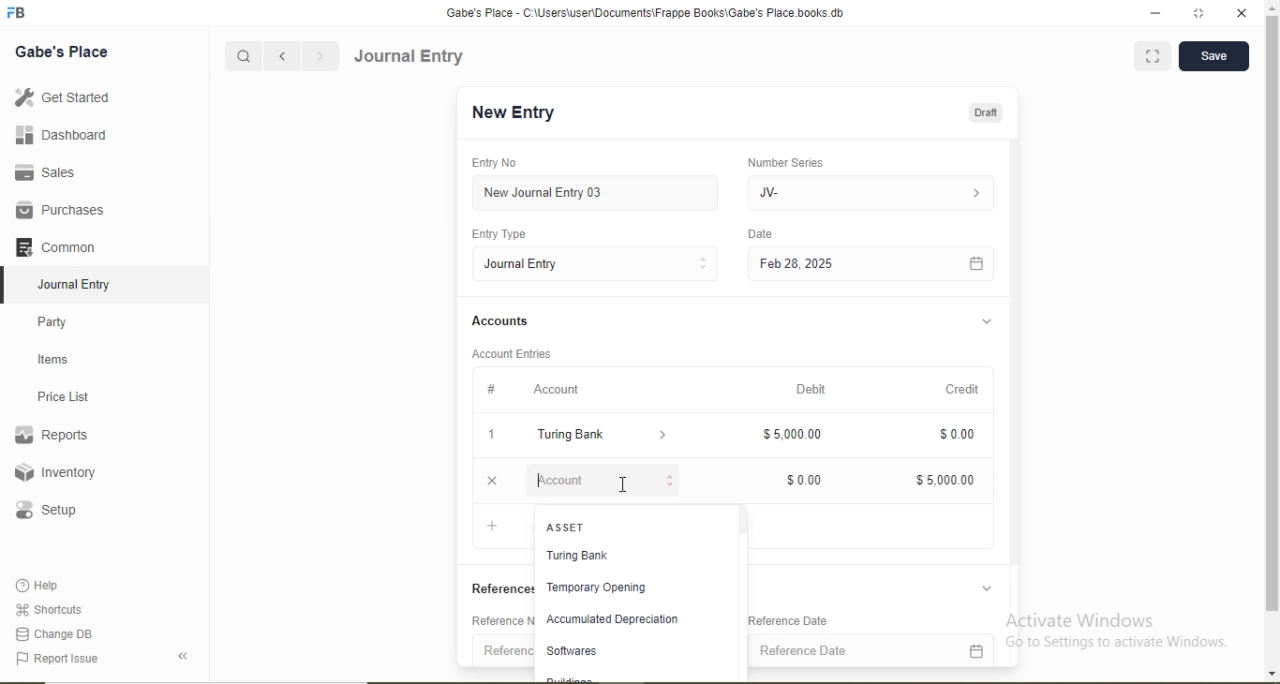  Describe the element at coordinates (42, 172) in the screenshot. I see `Sales` at that location.